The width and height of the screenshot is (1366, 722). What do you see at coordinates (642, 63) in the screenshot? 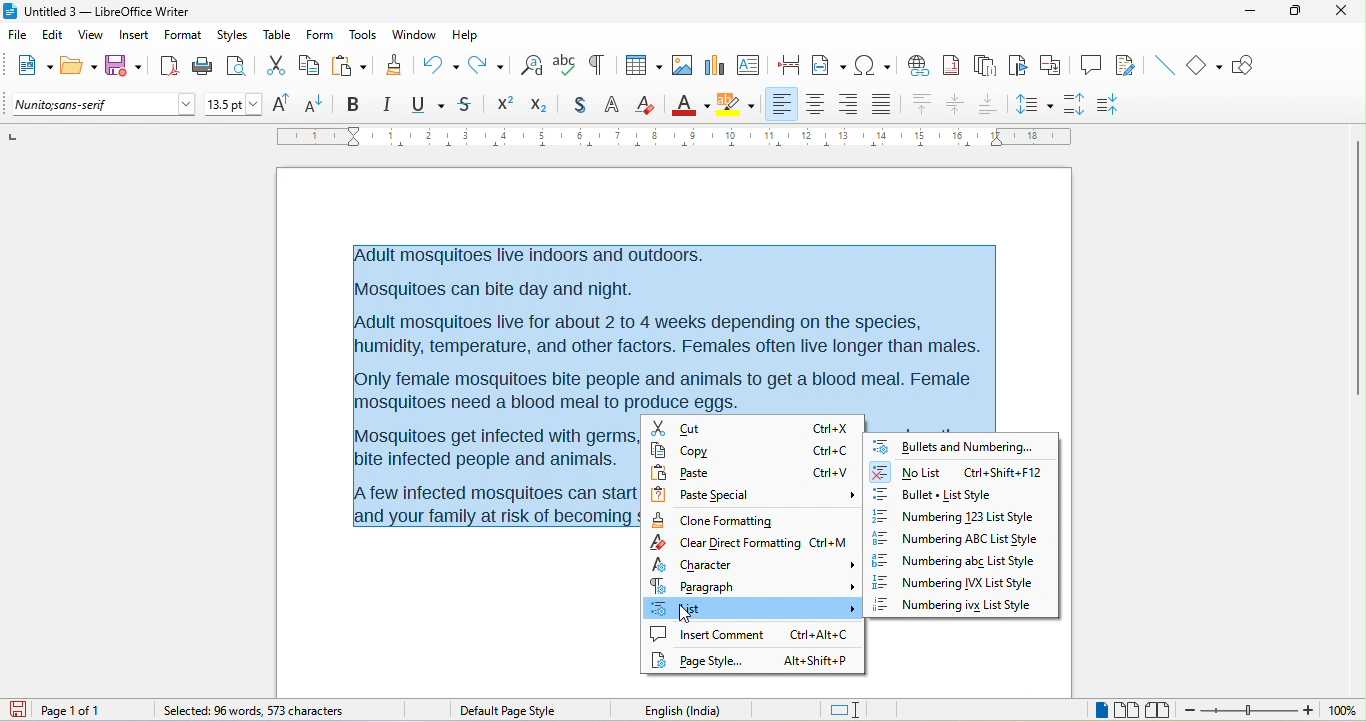
I see `table` at bounding box center [642, 63].